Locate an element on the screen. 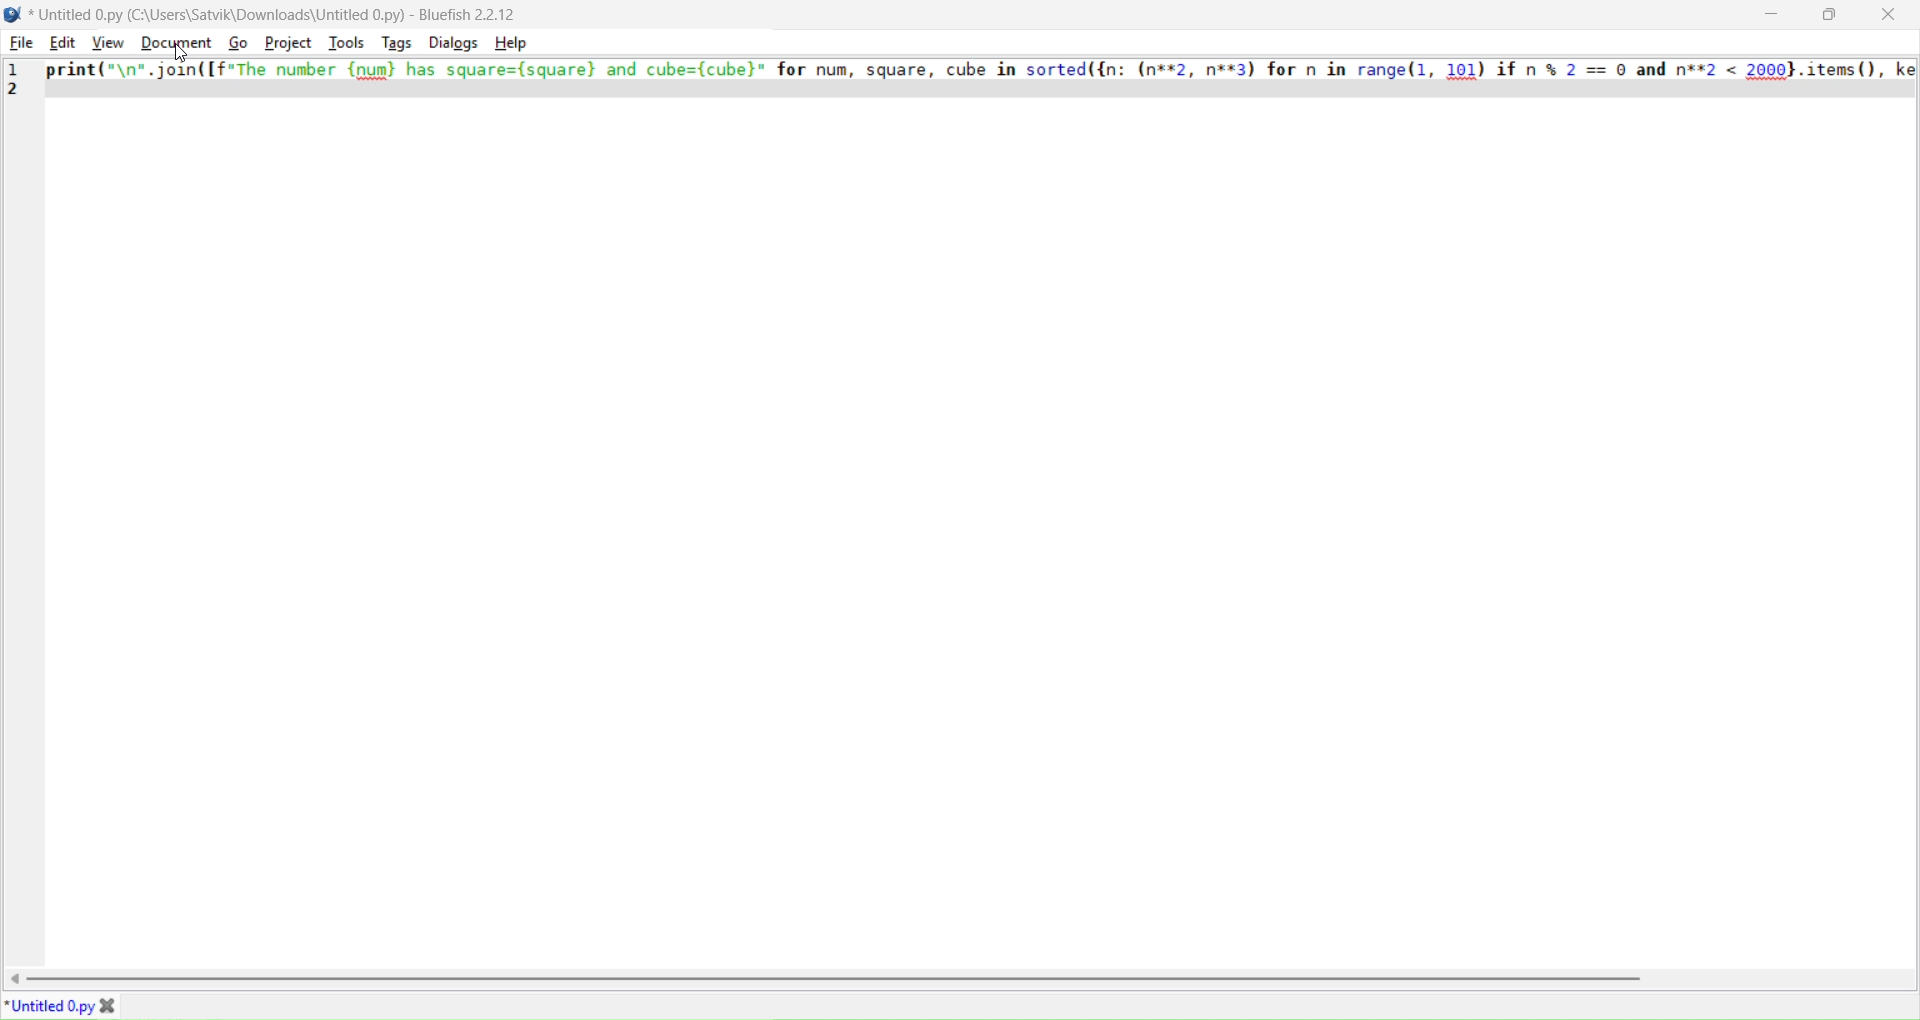  line number 1 is located at coordinates (14, 66).